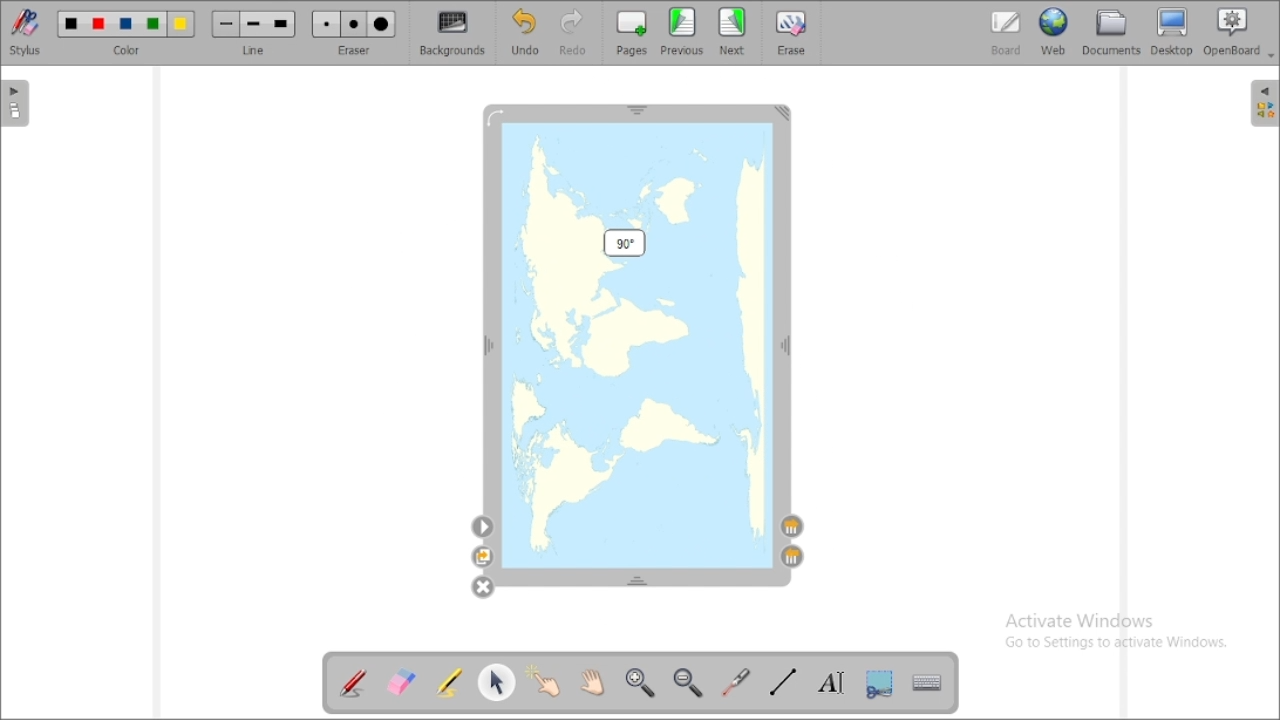 The height and width of the screenshot is (720, 1280). I want to click on write text, so click(832, 683).